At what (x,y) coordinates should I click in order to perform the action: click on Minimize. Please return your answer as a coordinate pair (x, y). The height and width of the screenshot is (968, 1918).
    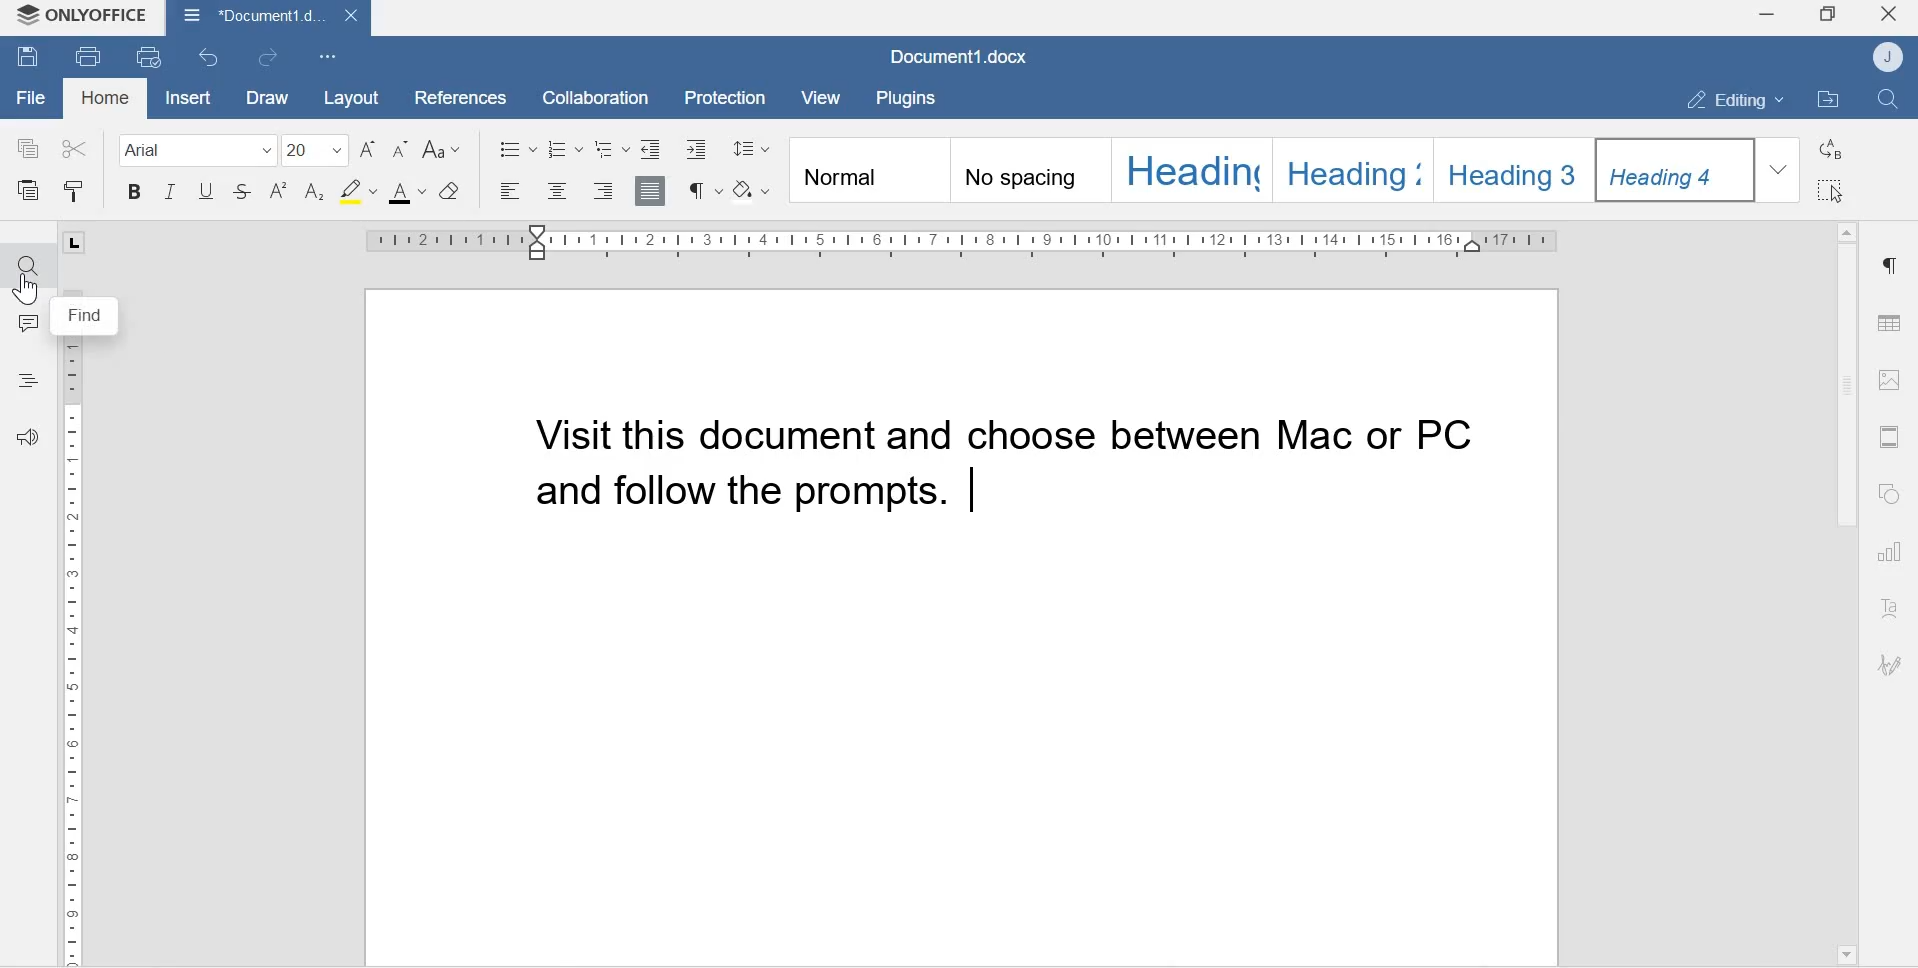
    Looking at the image, I should click on (1765, 17).